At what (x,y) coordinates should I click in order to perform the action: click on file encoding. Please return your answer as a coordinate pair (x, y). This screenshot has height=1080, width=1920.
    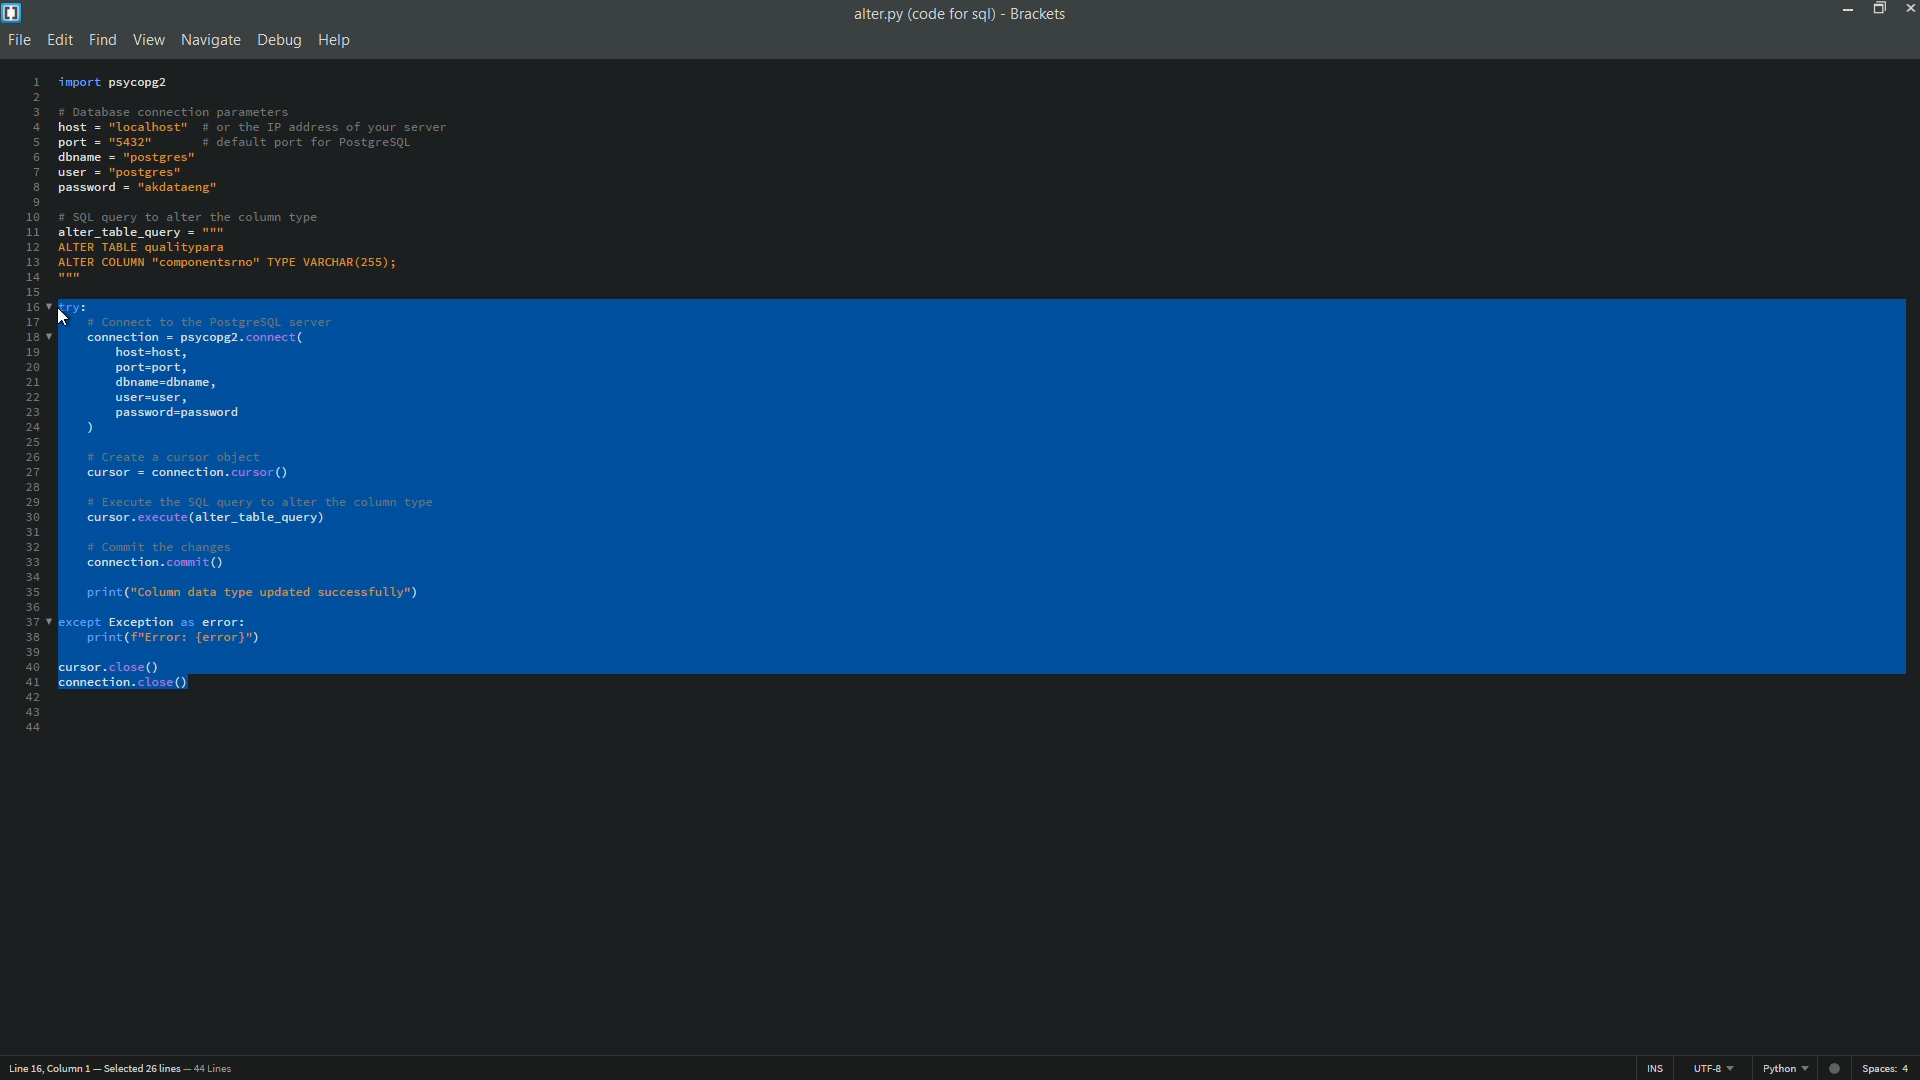
    Looking at the image, I should click on (1712, 1069).